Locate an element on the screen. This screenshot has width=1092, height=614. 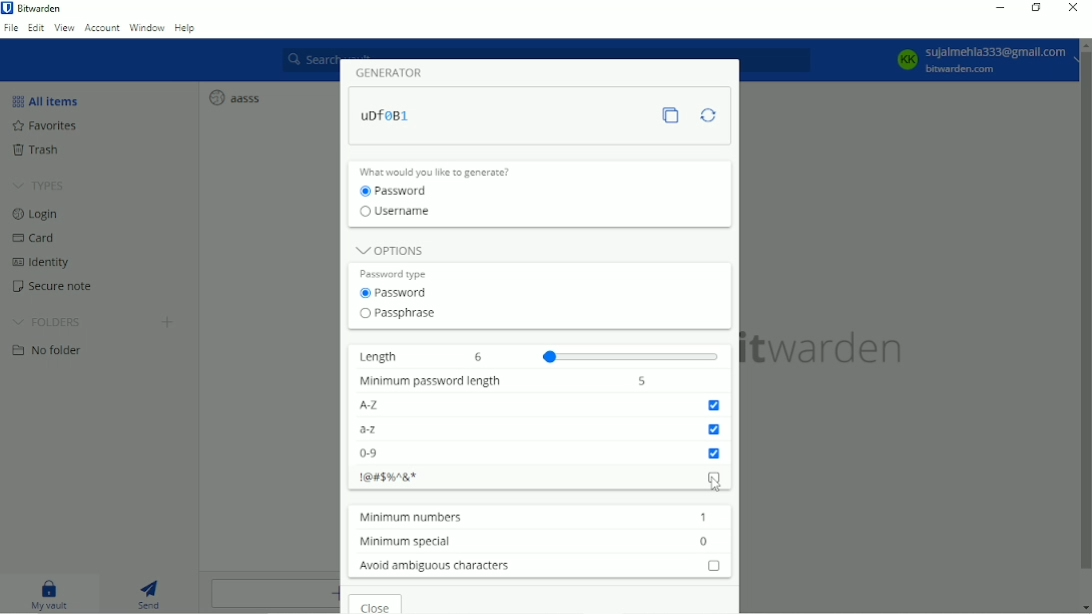
password radio button is located at coordinates (390, 296).